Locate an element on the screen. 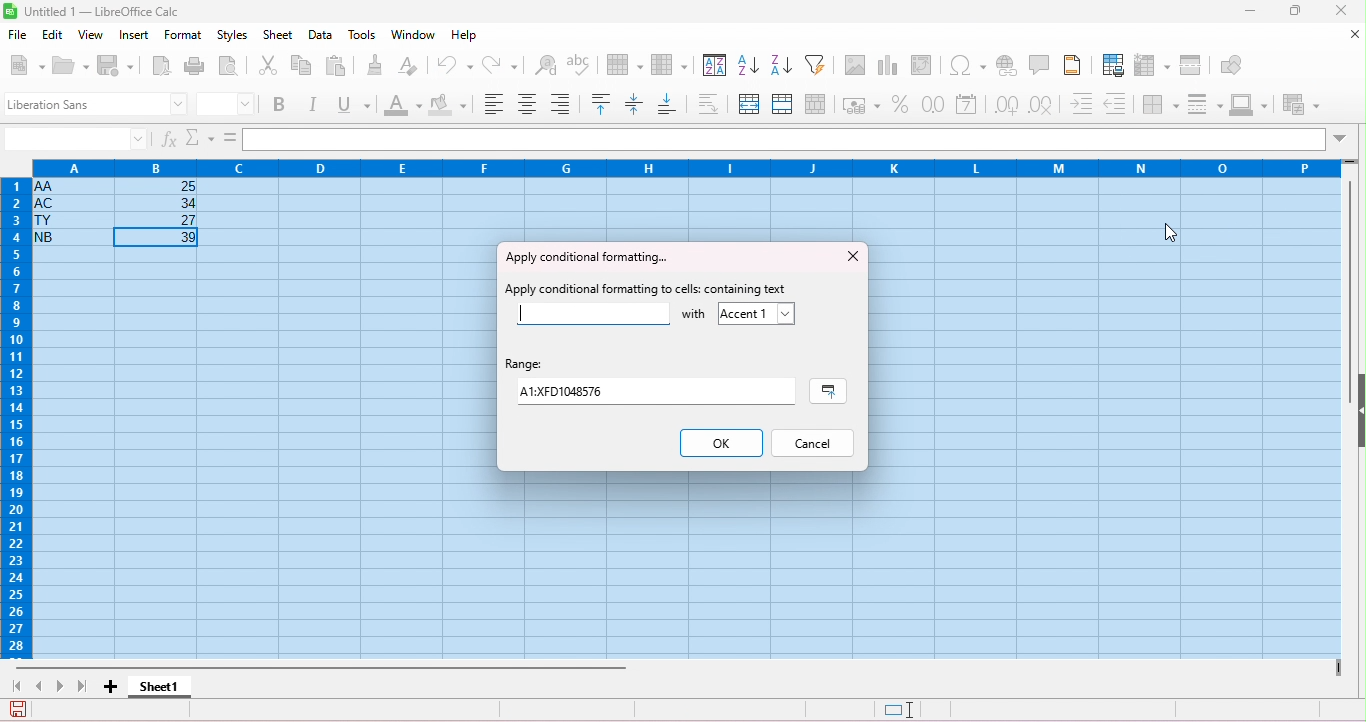  sort is located at coordinates (715, 65).